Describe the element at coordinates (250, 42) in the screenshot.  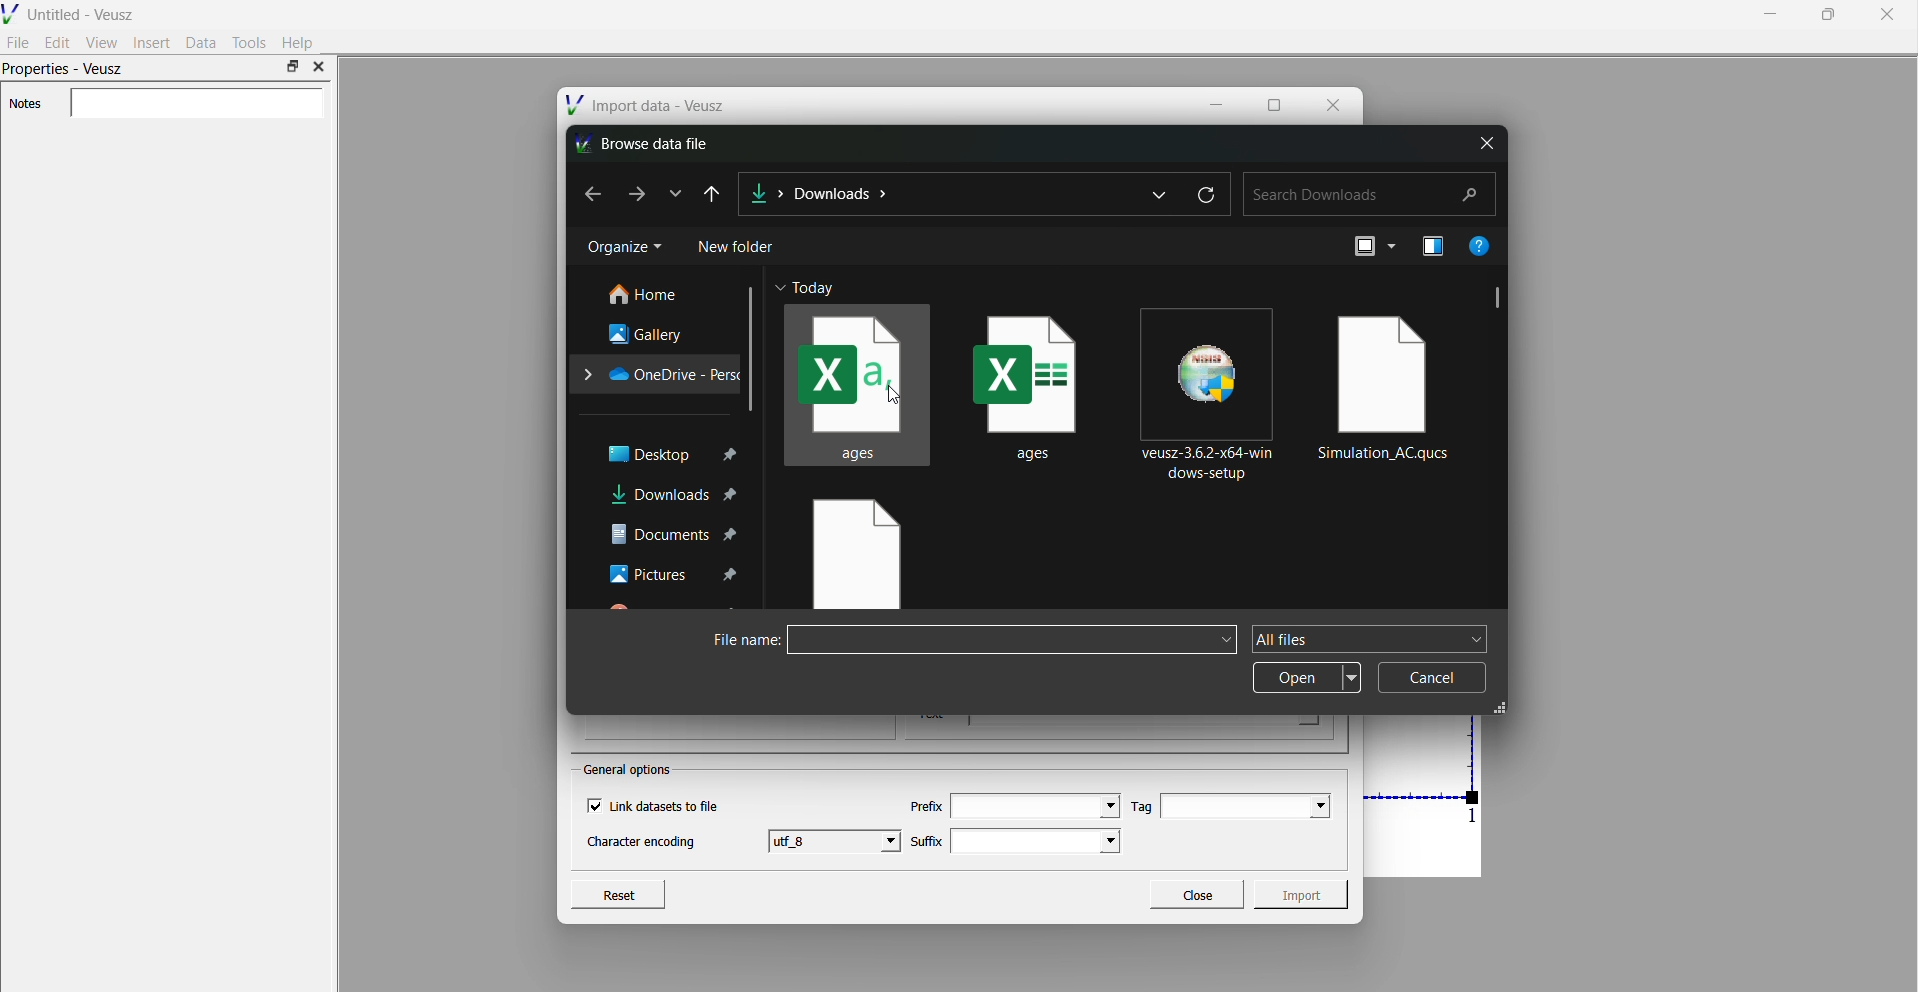
I see `Tools` at that location.